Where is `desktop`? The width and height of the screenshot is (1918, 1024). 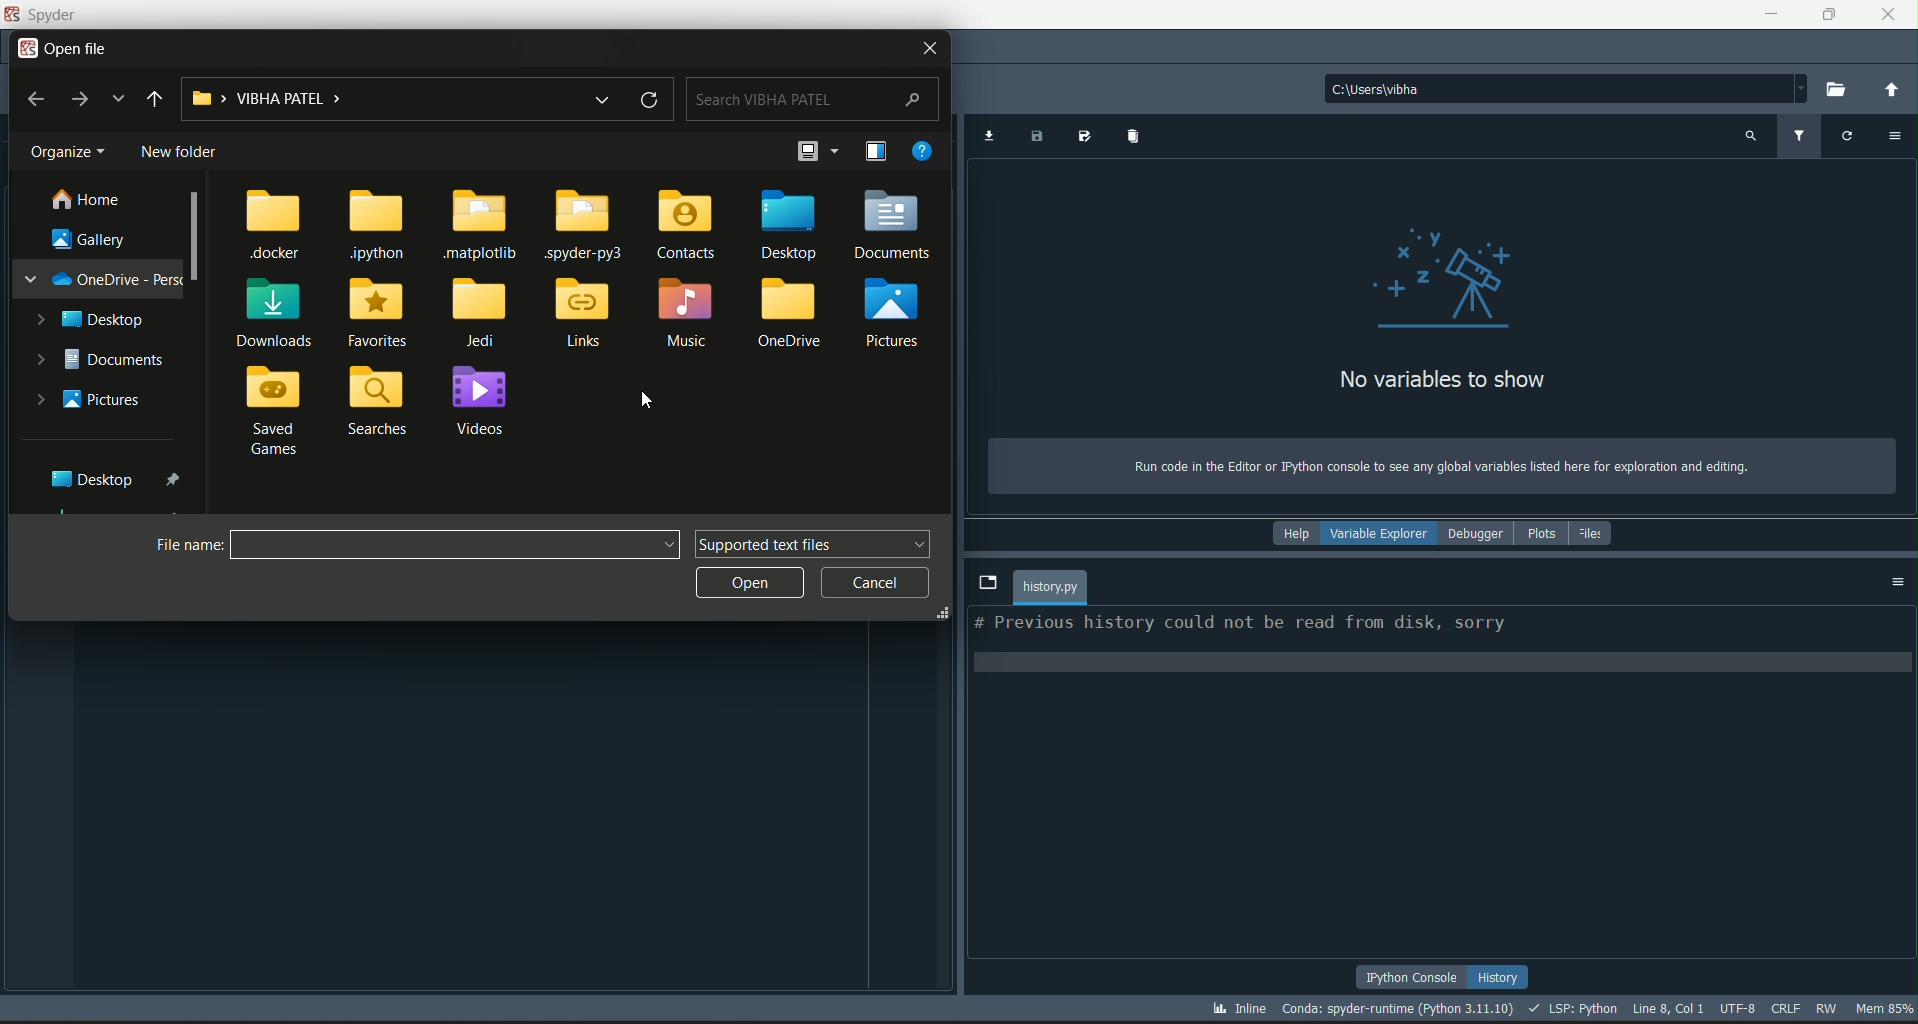 desktop is located at coordinates (93, 317).